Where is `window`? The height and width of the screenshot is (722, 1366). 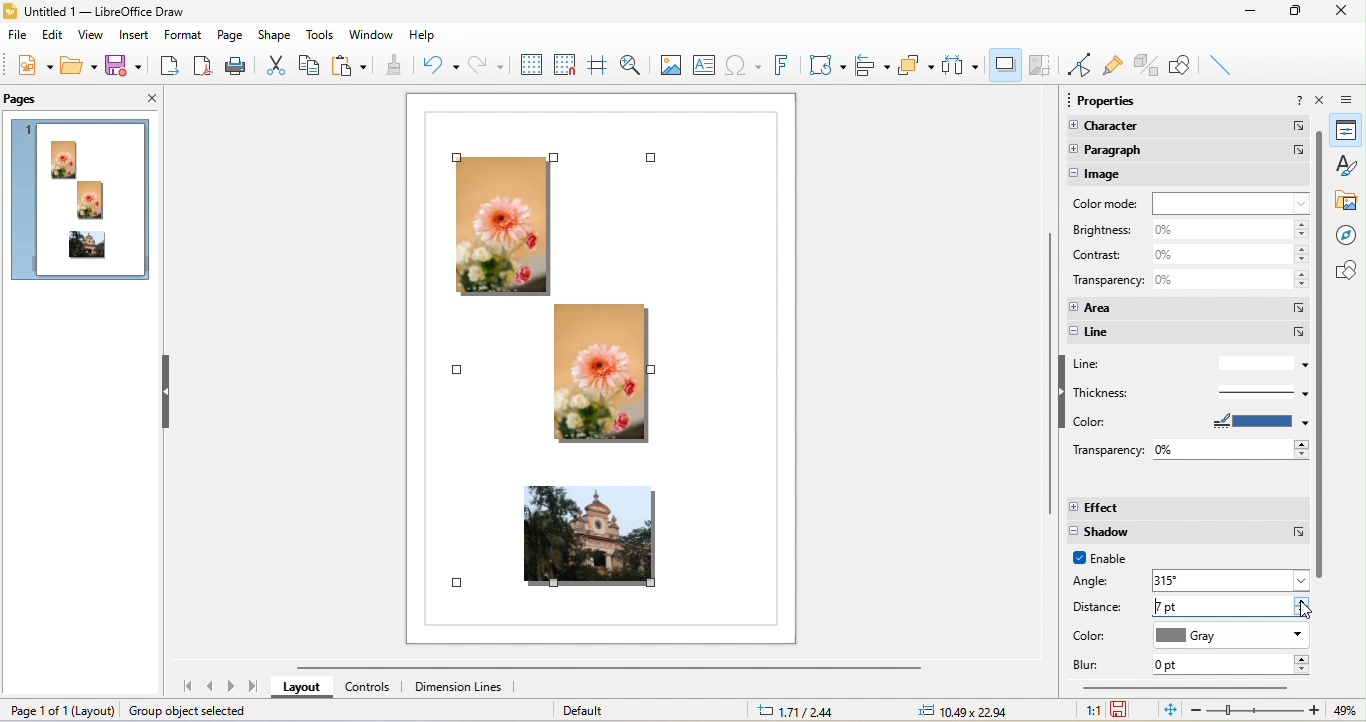 window is located at coordinates (371, 32).